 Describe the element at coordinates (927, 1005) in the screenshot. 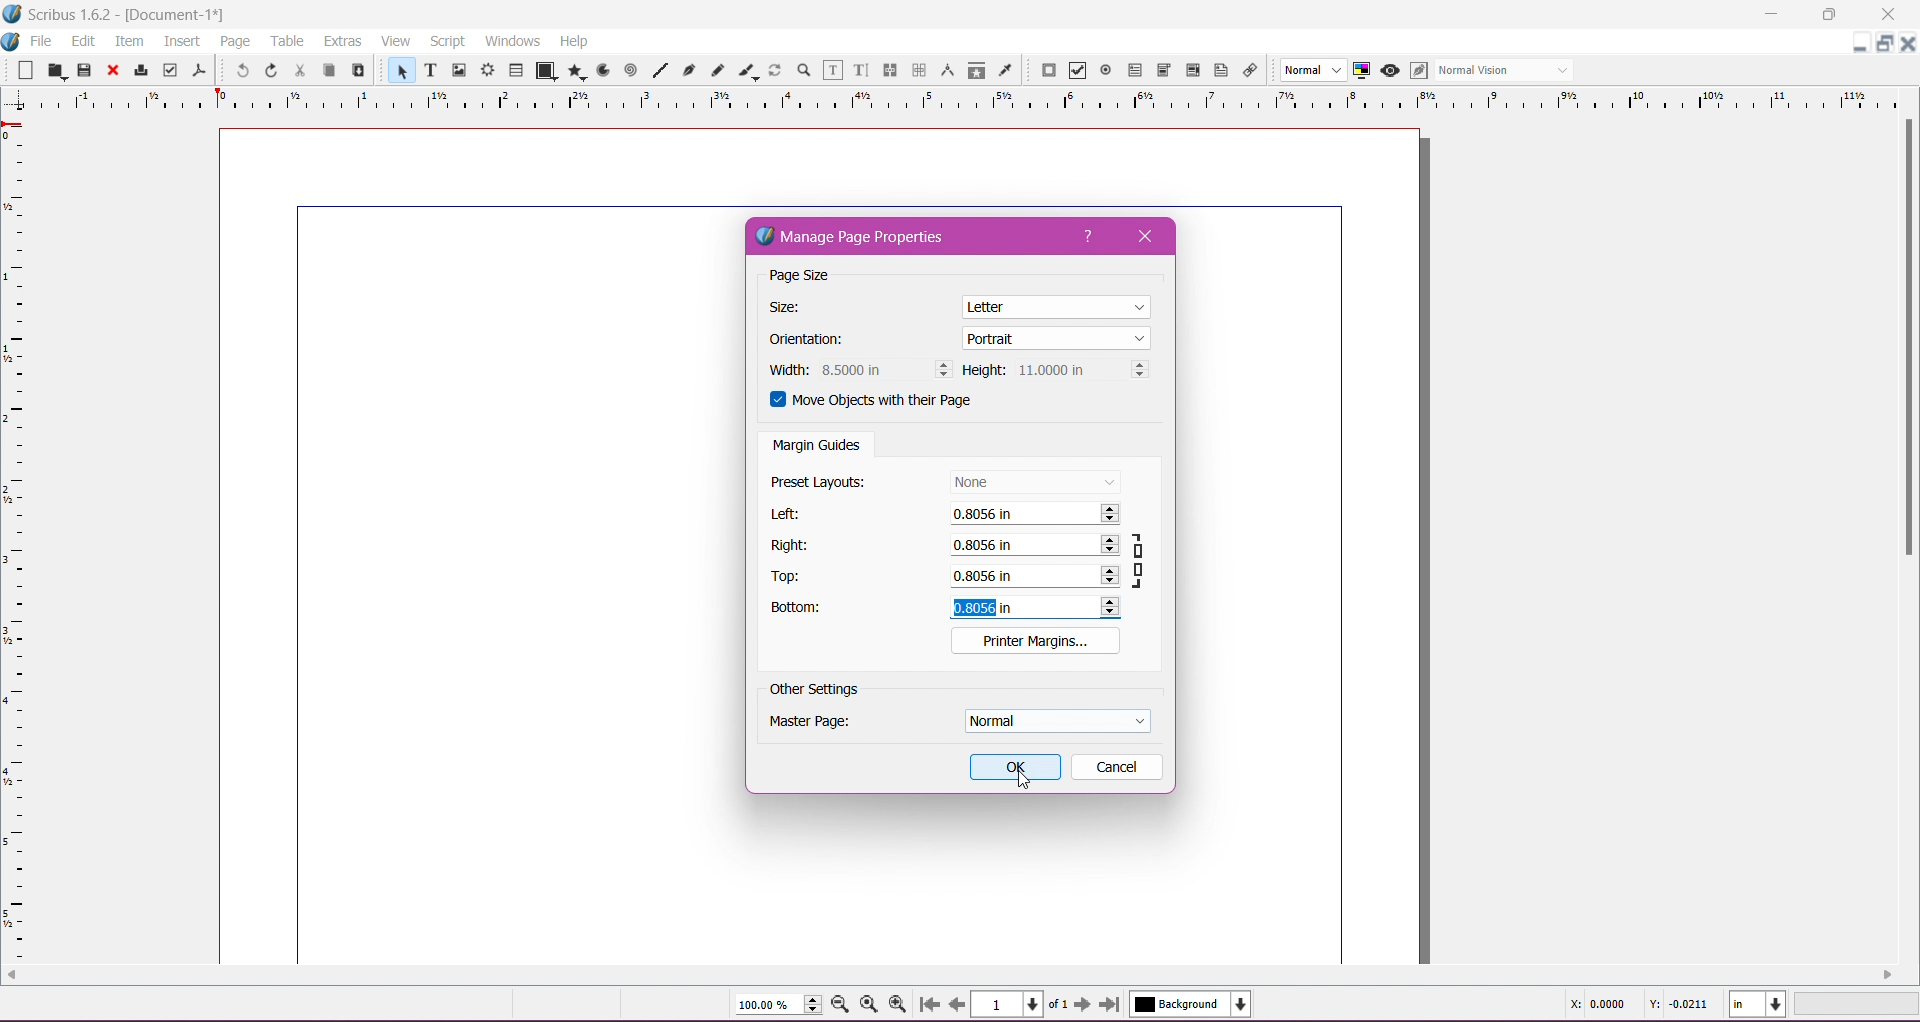

I see `Go to first page` at that location.